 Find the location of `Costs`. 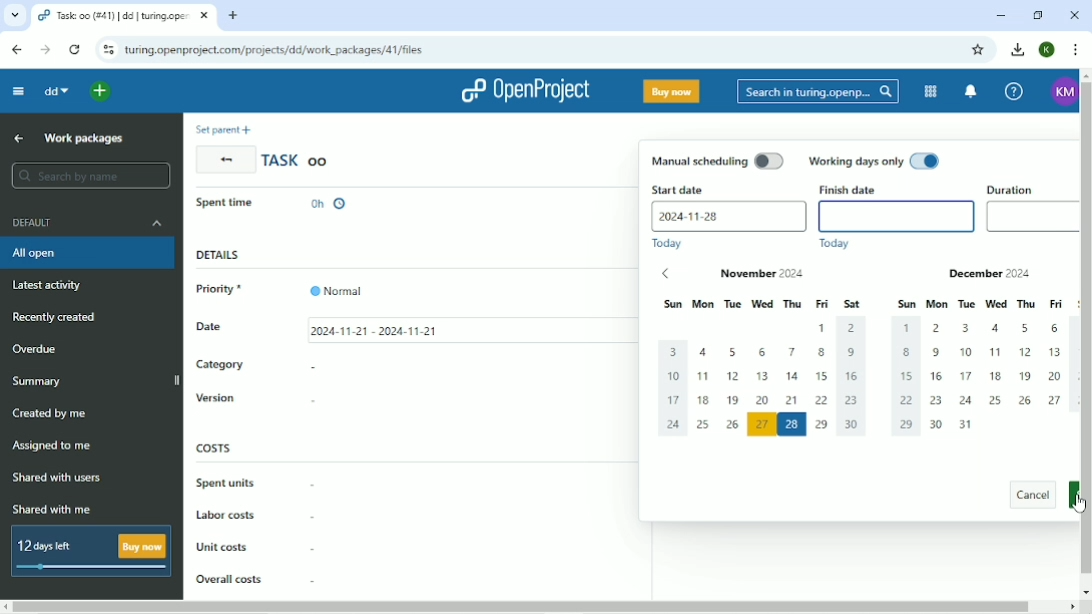

Costs is located at coordinates (214, 447).